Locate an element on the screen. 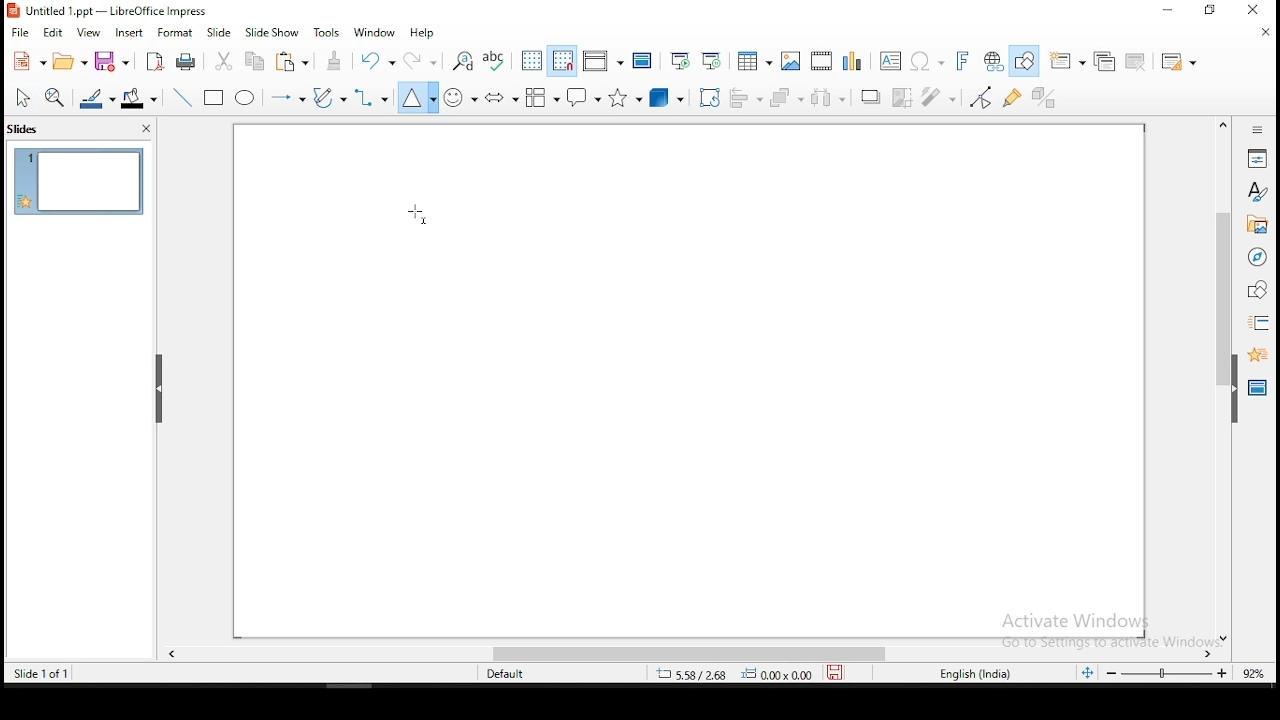 The image size is (1280, 720). fontwork text is located at coordinates (956, 61).